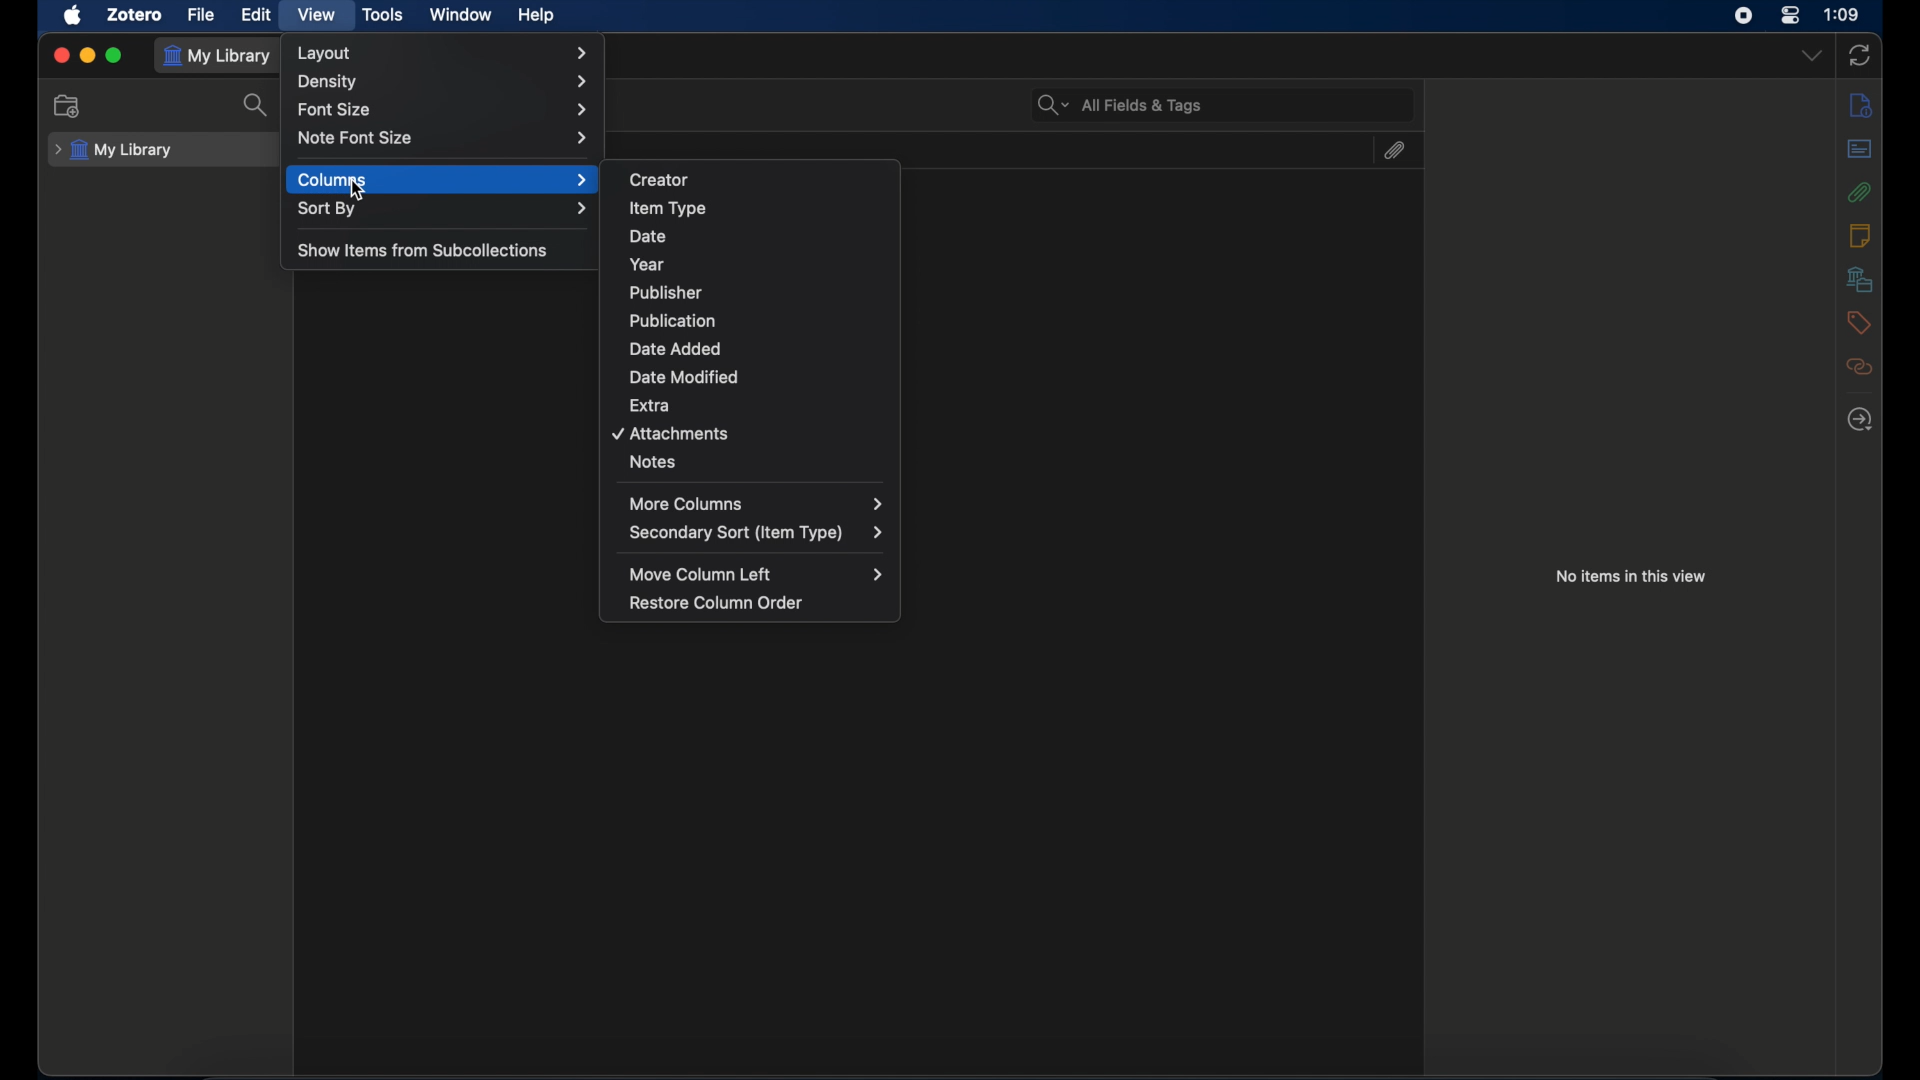  What do you see at coordinates (718, 604) in the screenshot?
I see `restore column order` at bounding box center [718, 604].